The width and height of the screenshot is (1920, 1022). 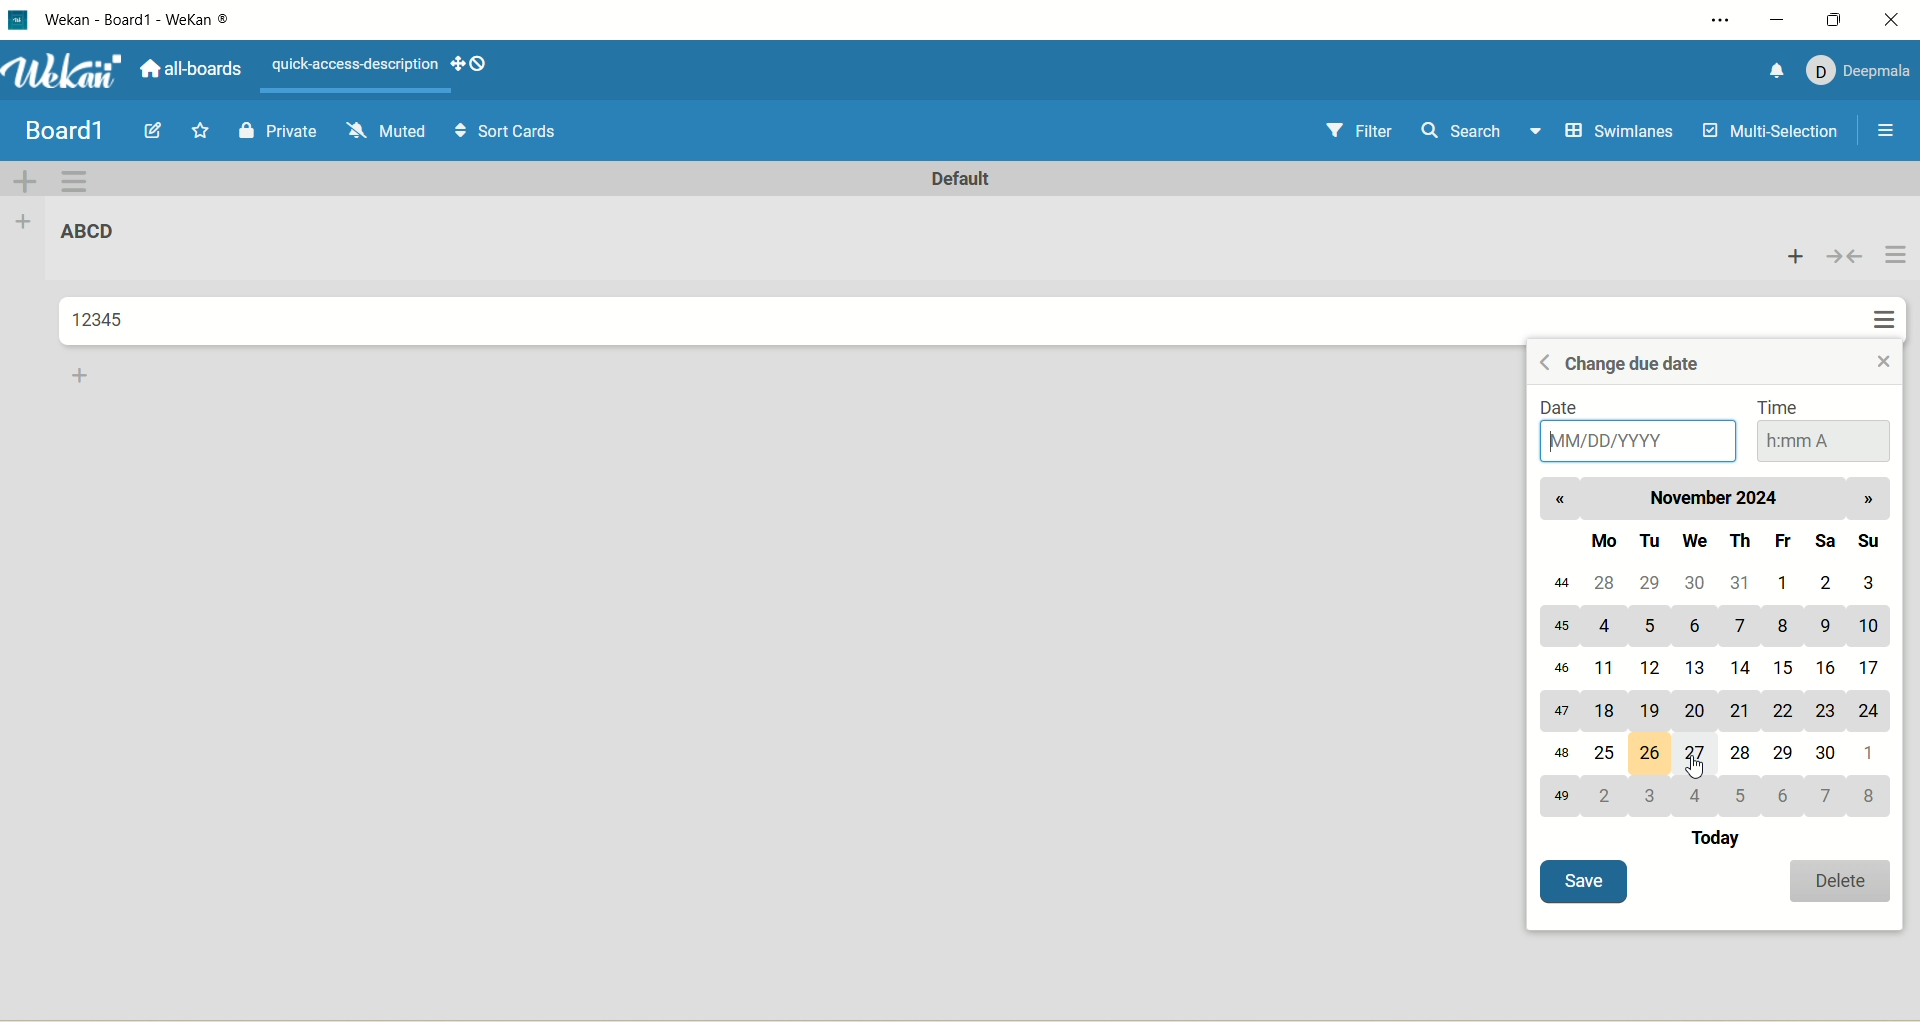 What do you see at coordinates (202, 130) in the screenshot?
I see `favorite` at bounding box center [202, 130].